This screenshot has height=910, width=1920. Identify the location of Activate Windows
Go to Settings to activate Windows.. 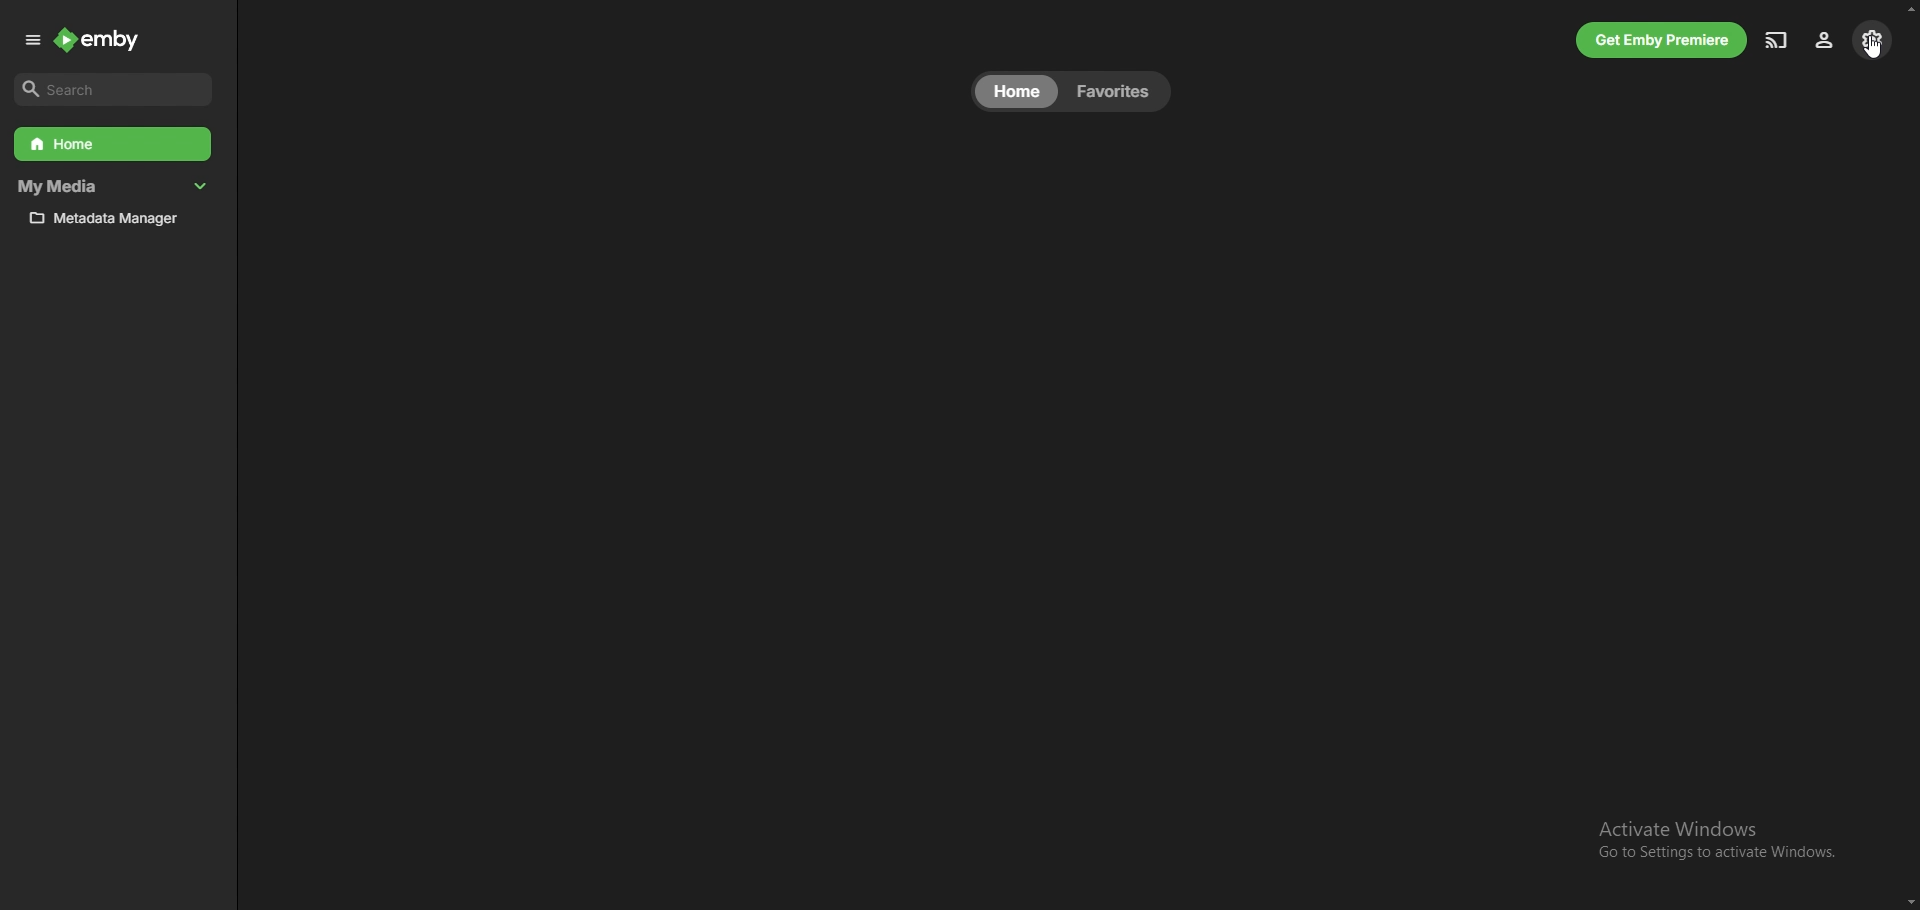
(1713, 840).